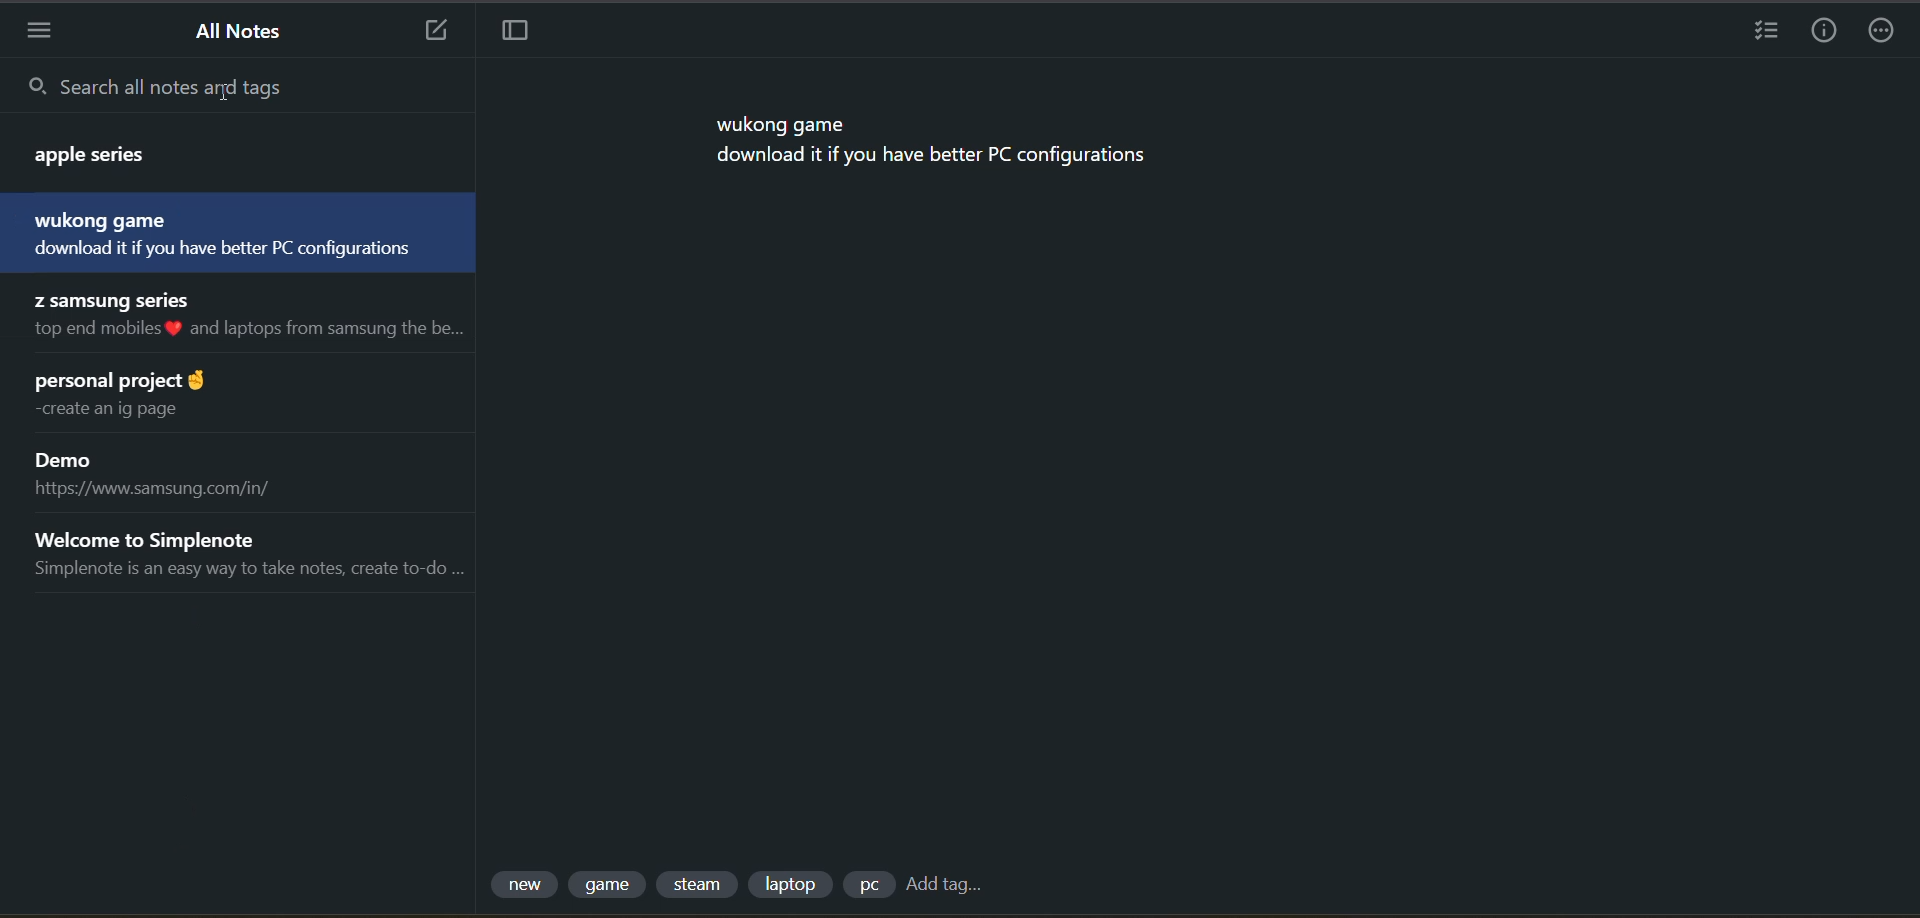 Image resolution: width=1920 pixels, height=918 pixels. I want to click on all notes, so click(243, 34).